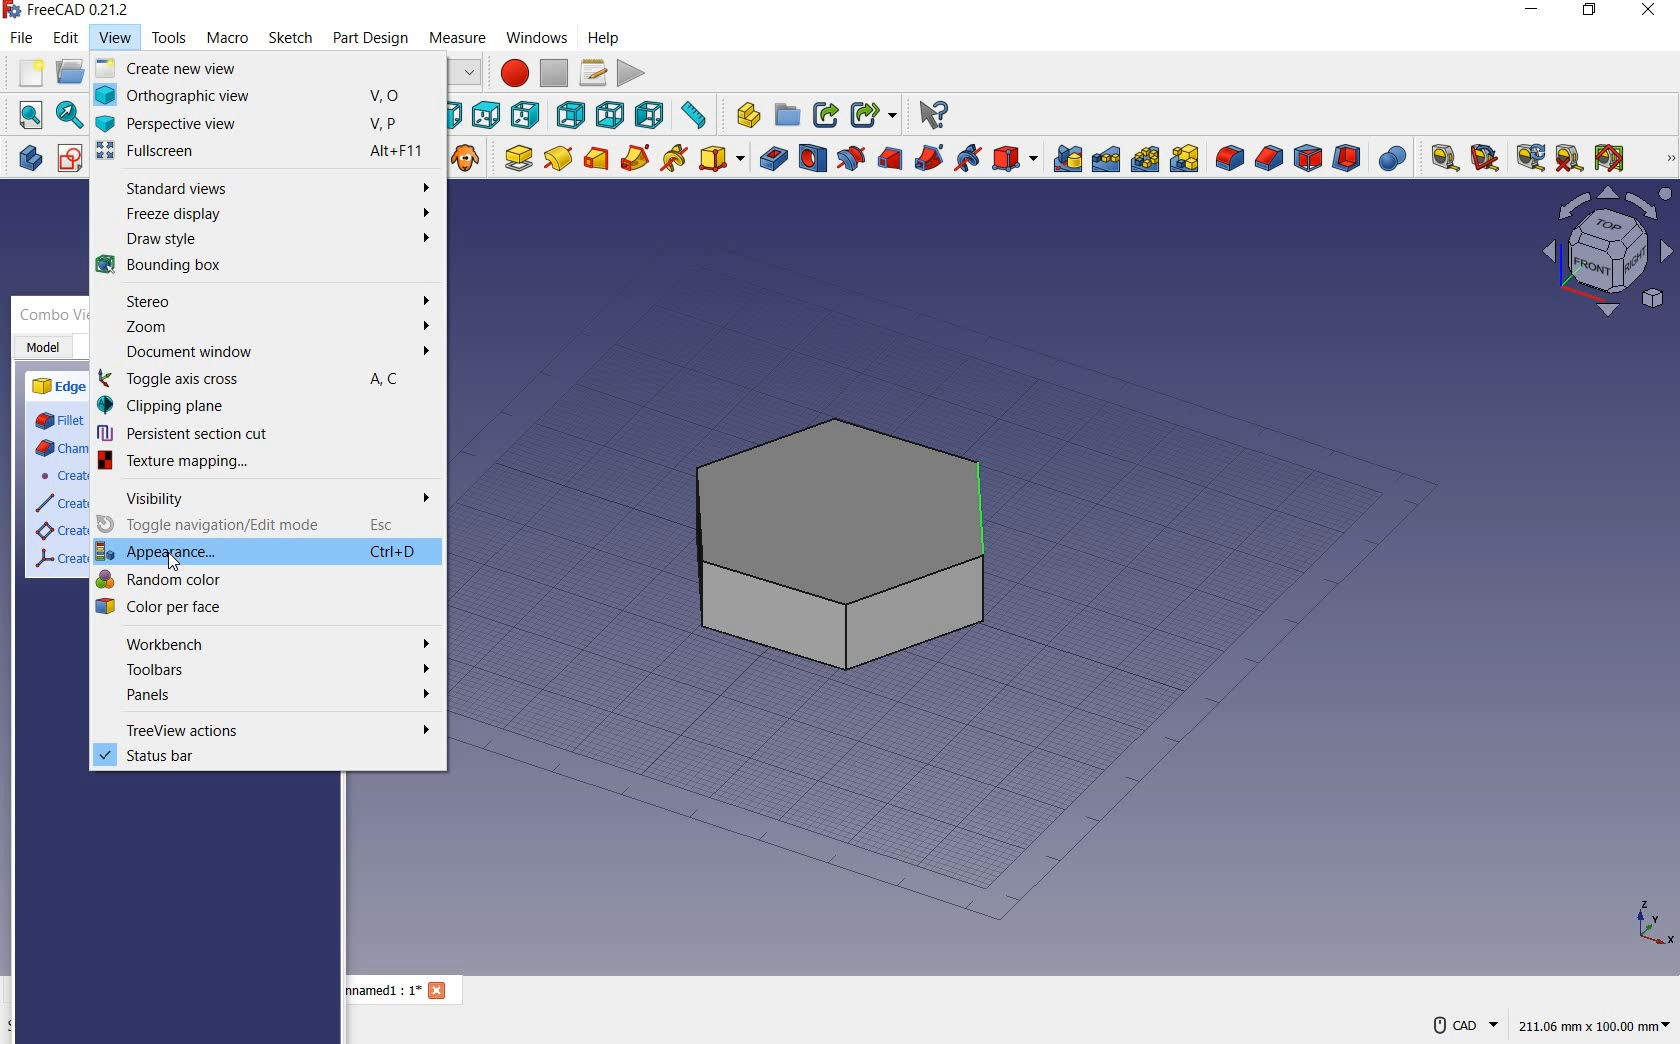 This screenshot has height=1044, width=1680. What do you see at coordinates (370, 39) in the screenshot?
I see `part design` at bounding box center [370, 39].